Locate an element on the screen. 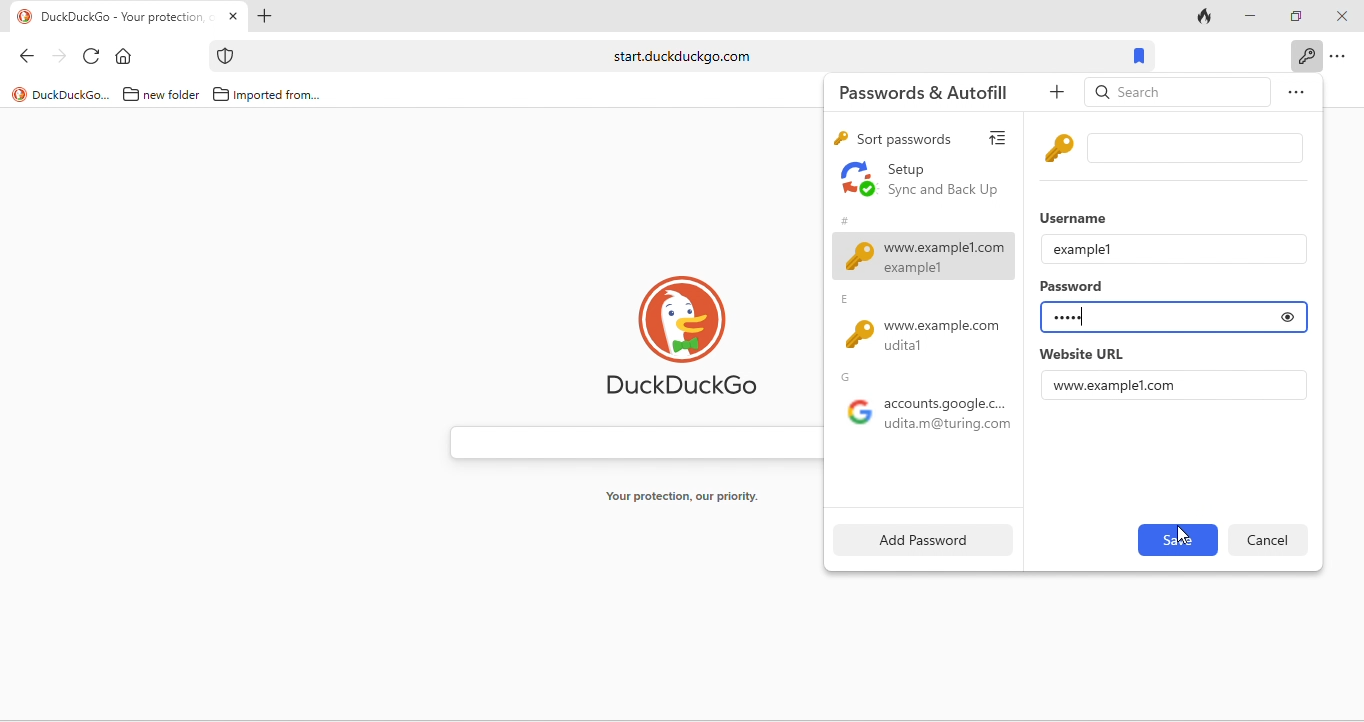 The width and height of the screenshot is (1364, 722). your protection, our priority. is located at coordinates (683, 497).